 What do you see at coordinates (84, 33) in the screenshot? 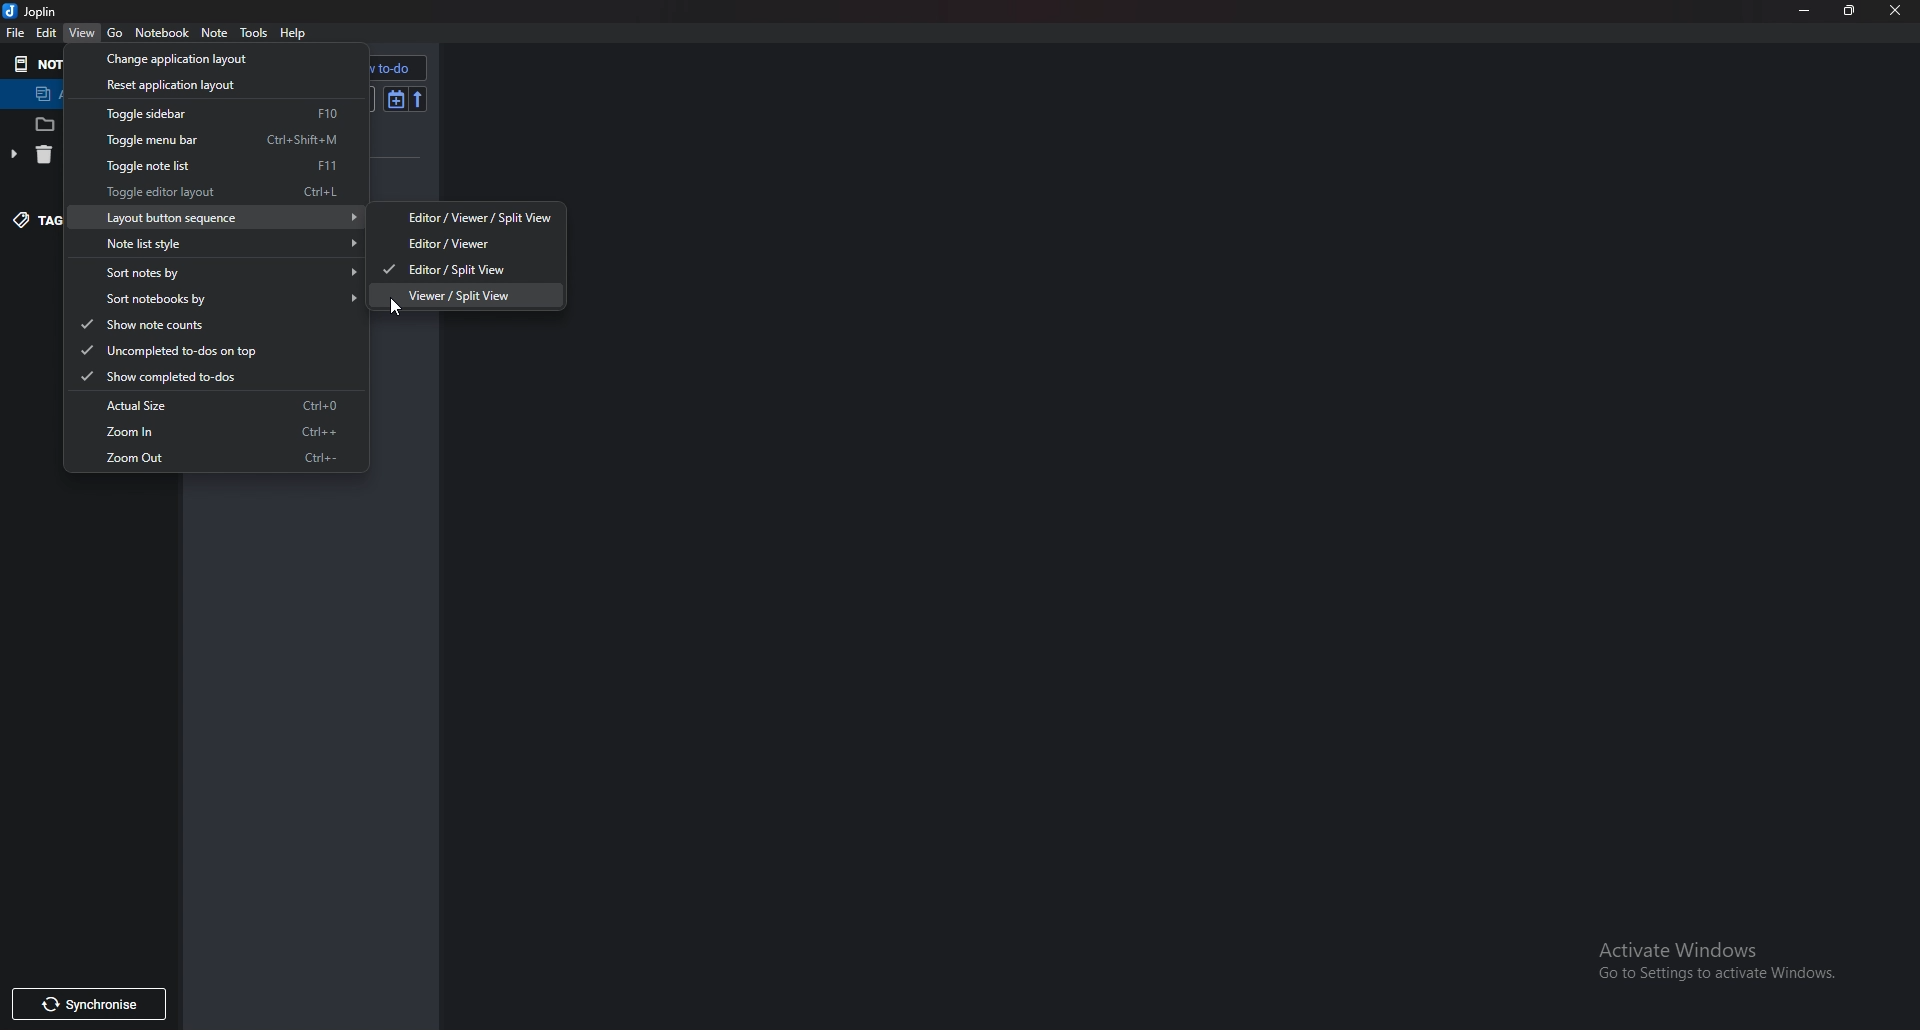
I see `view` at bounding box center [84, 33].